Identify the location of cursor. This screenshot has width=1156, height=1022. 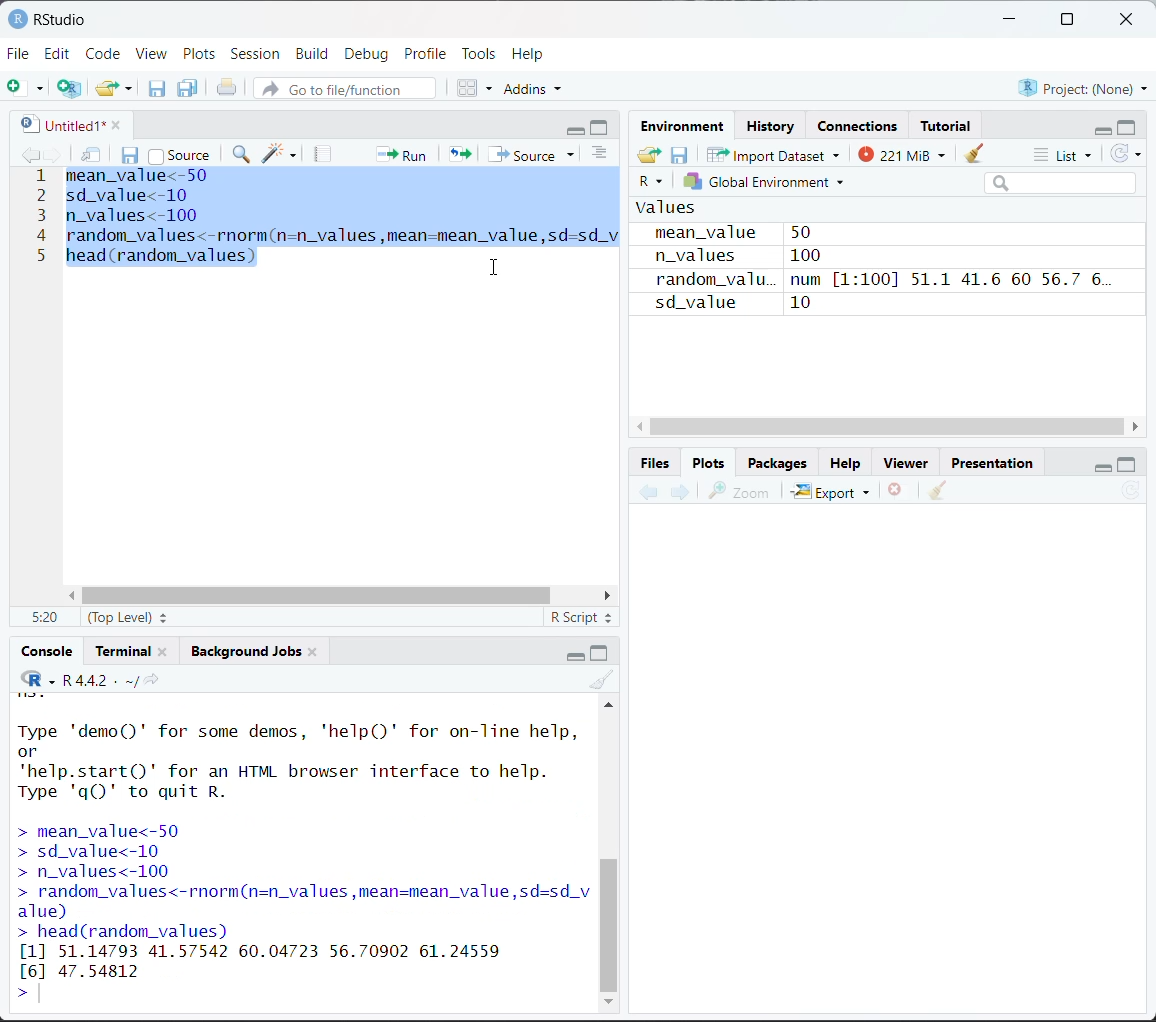
(496, 265).